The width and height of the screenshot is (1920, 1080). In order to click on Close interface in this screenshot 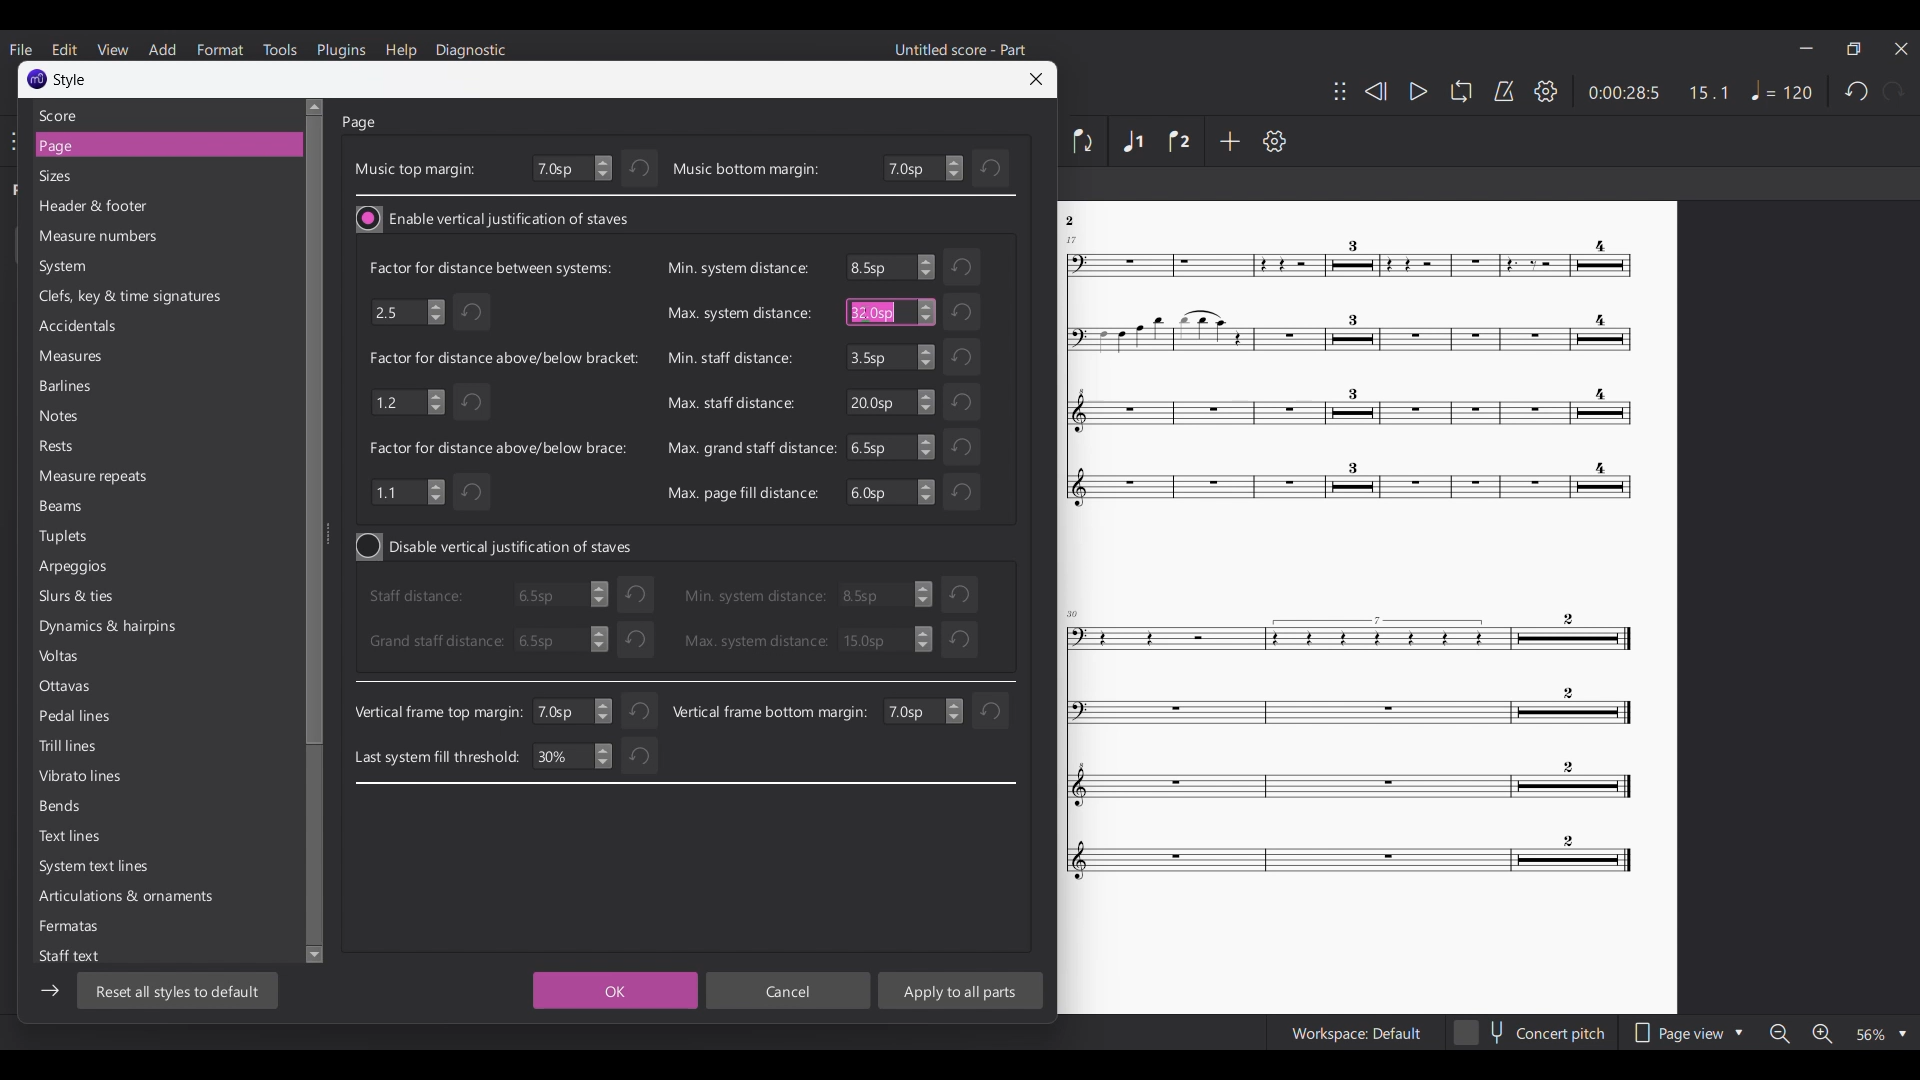, I will do `click(1901, 48)`.